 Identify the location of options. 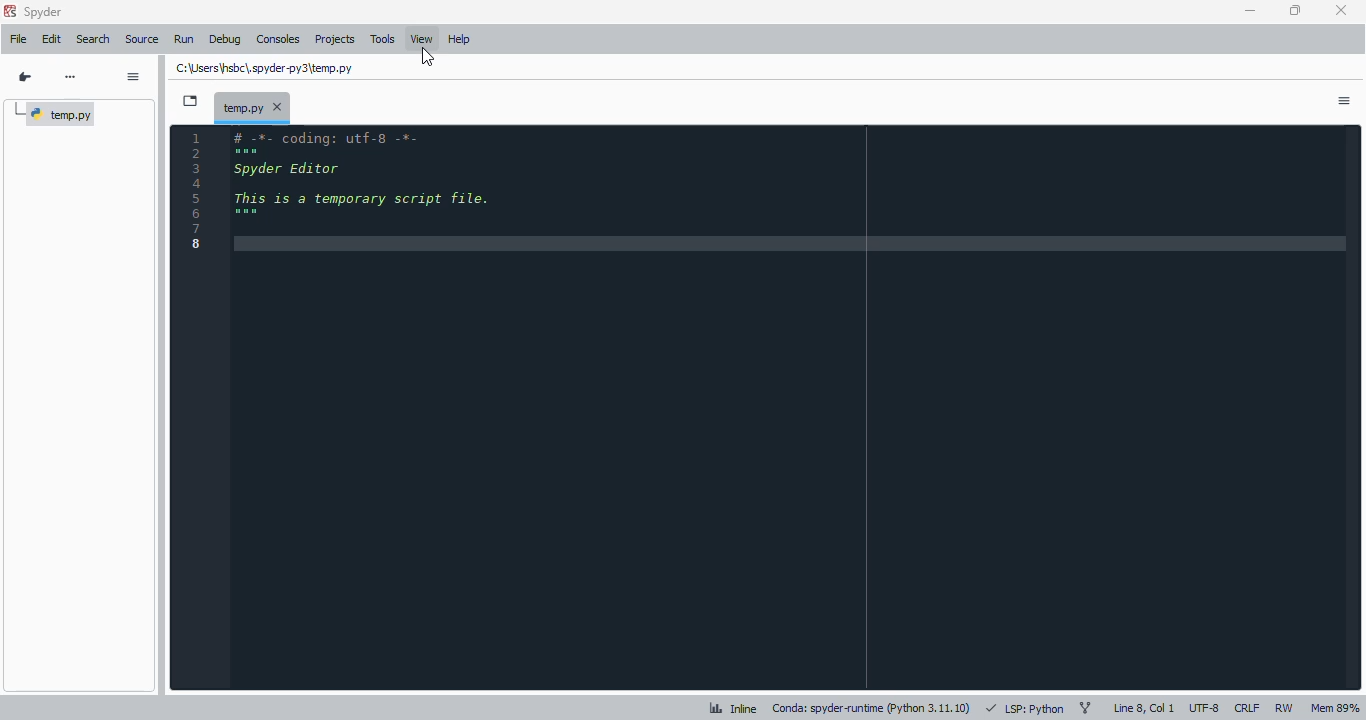
(135, 77).